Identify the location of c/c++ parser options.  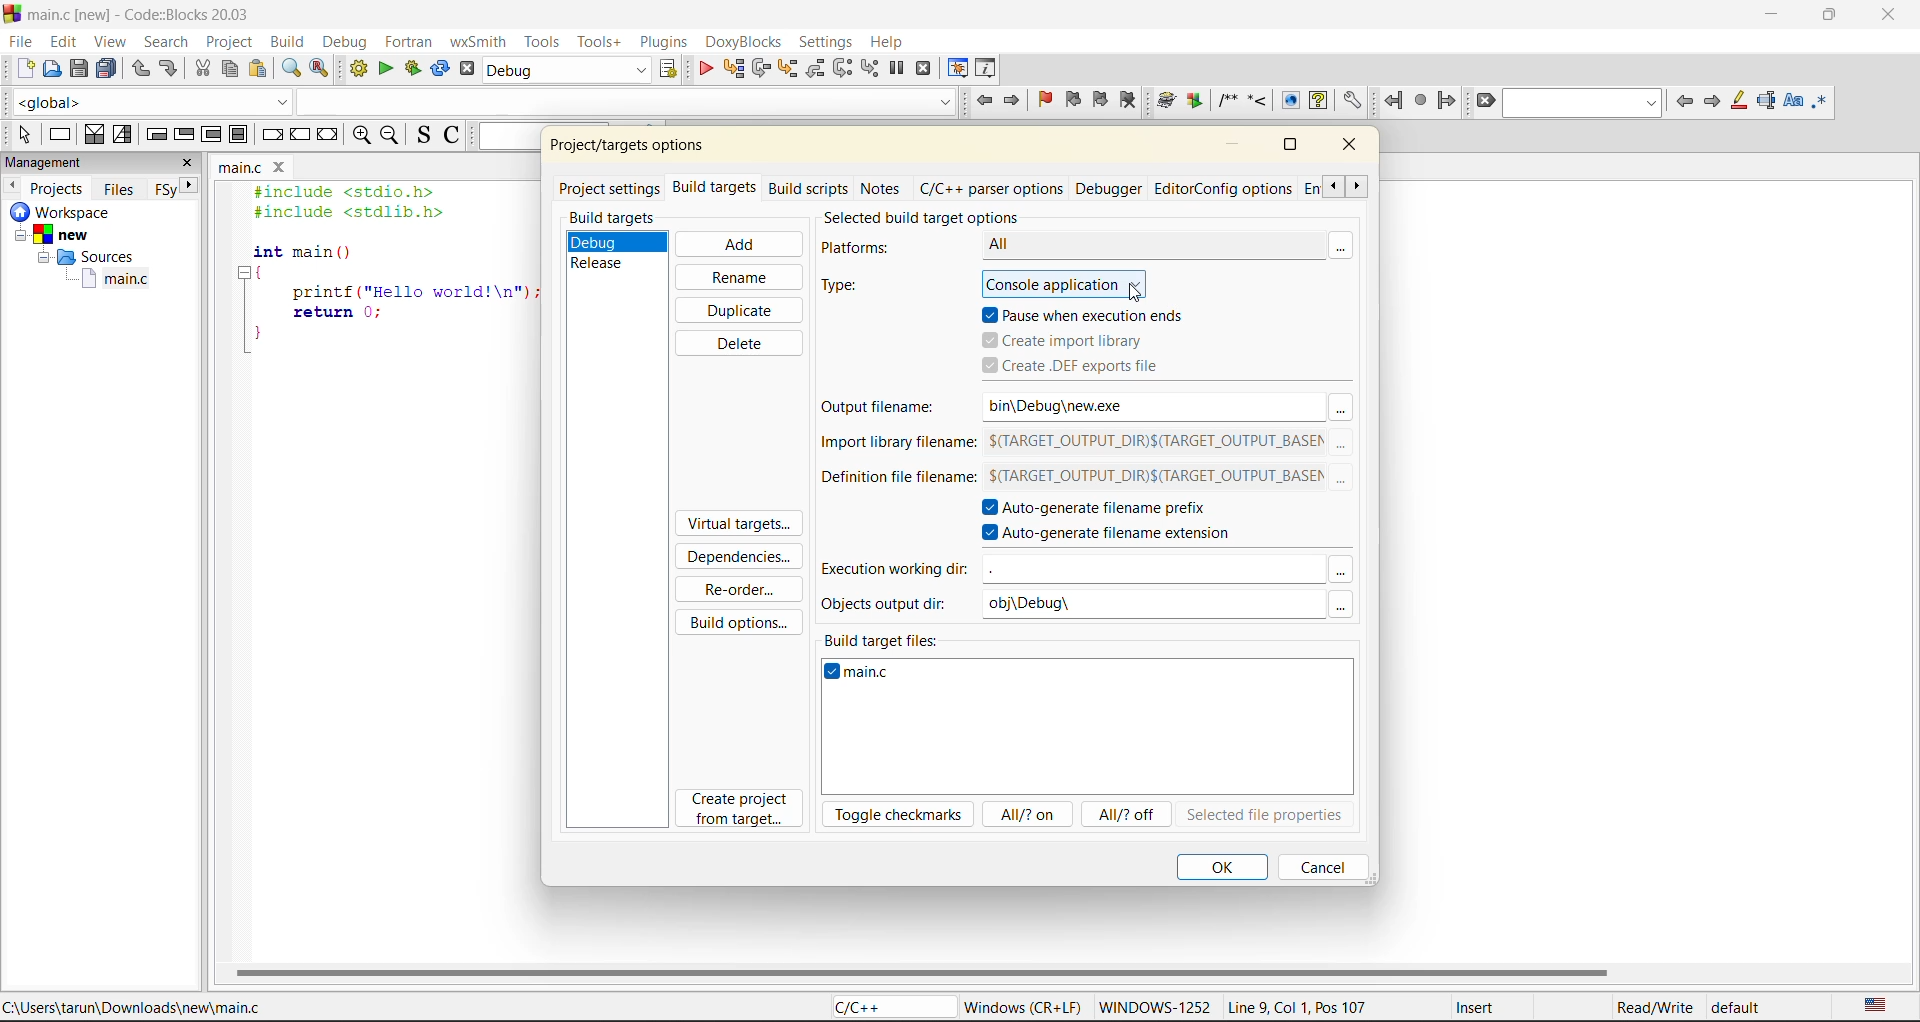
(994, 188).